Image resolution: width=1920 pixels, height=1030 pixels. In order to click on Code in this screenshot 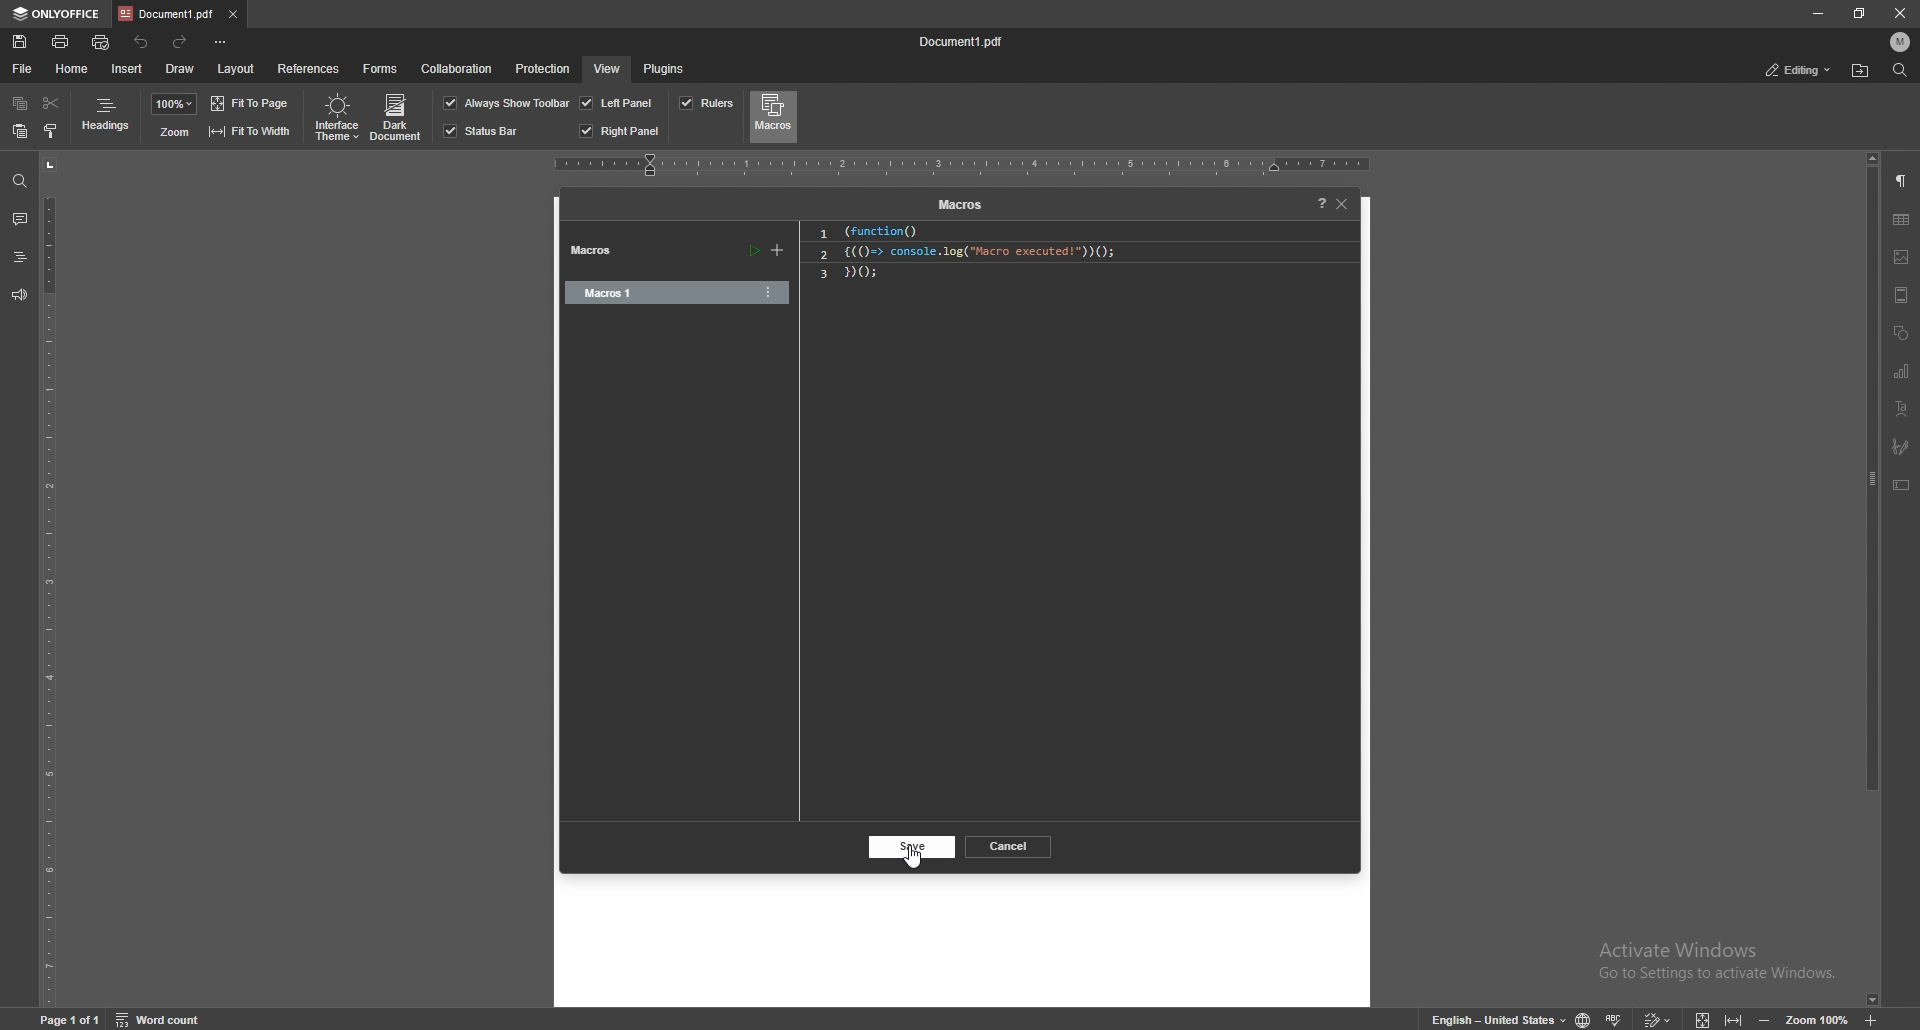, I will do `click(968, 252)`.